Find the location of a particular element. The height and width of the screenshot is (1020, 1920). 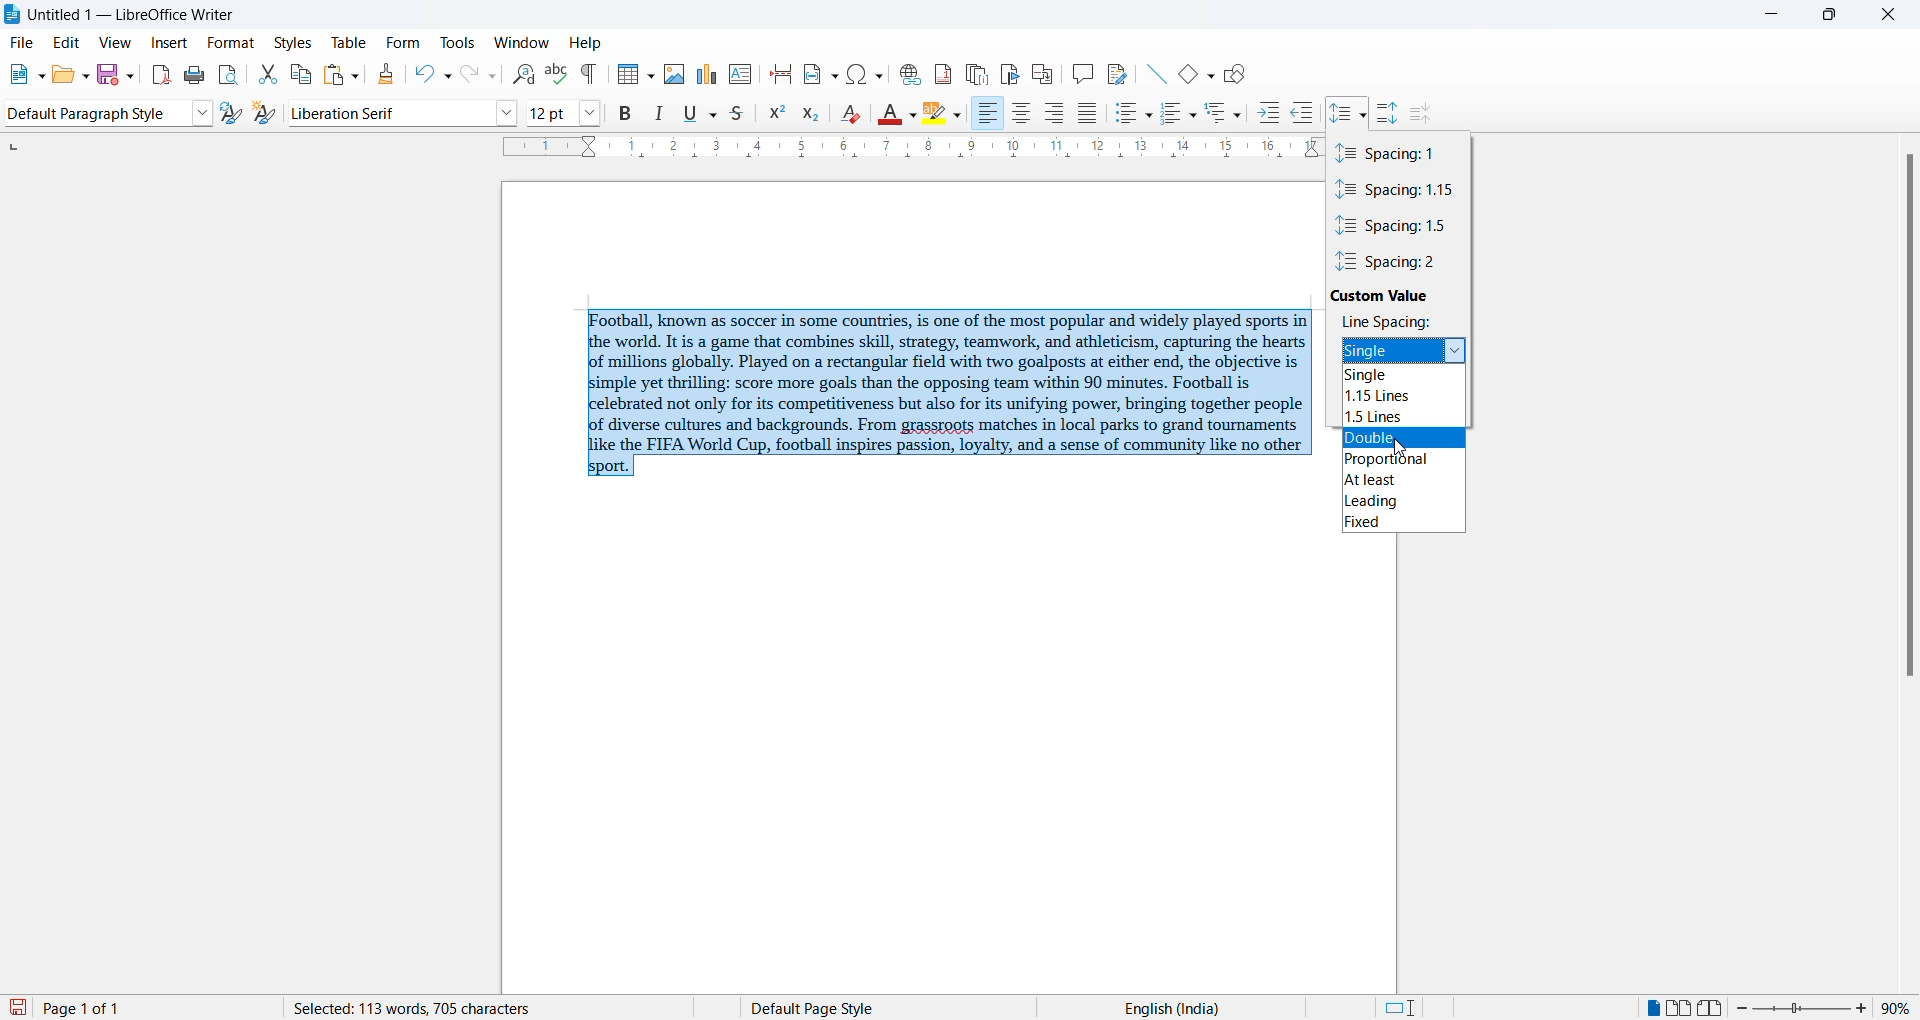

text align right is located at coordinates (988, 114).